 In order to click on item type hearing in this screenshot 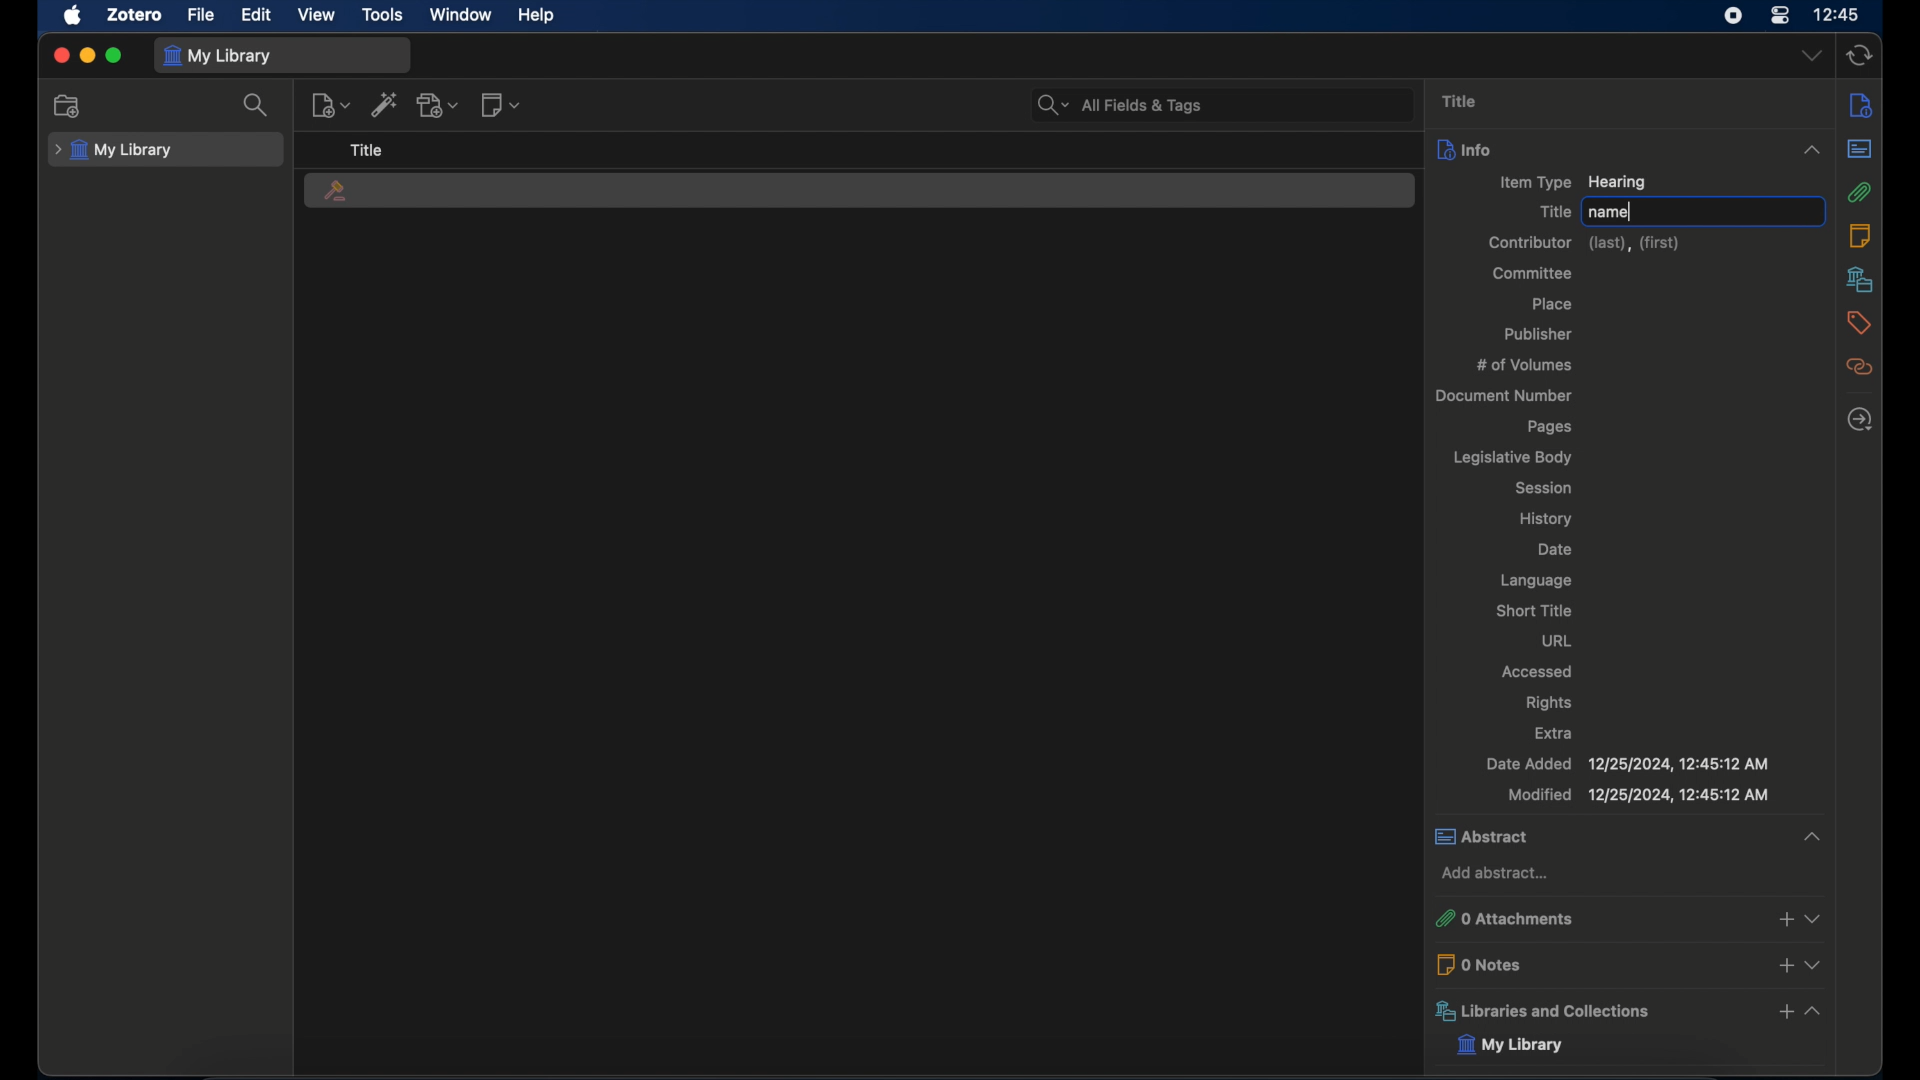, I will do `click(1572, 183)`.